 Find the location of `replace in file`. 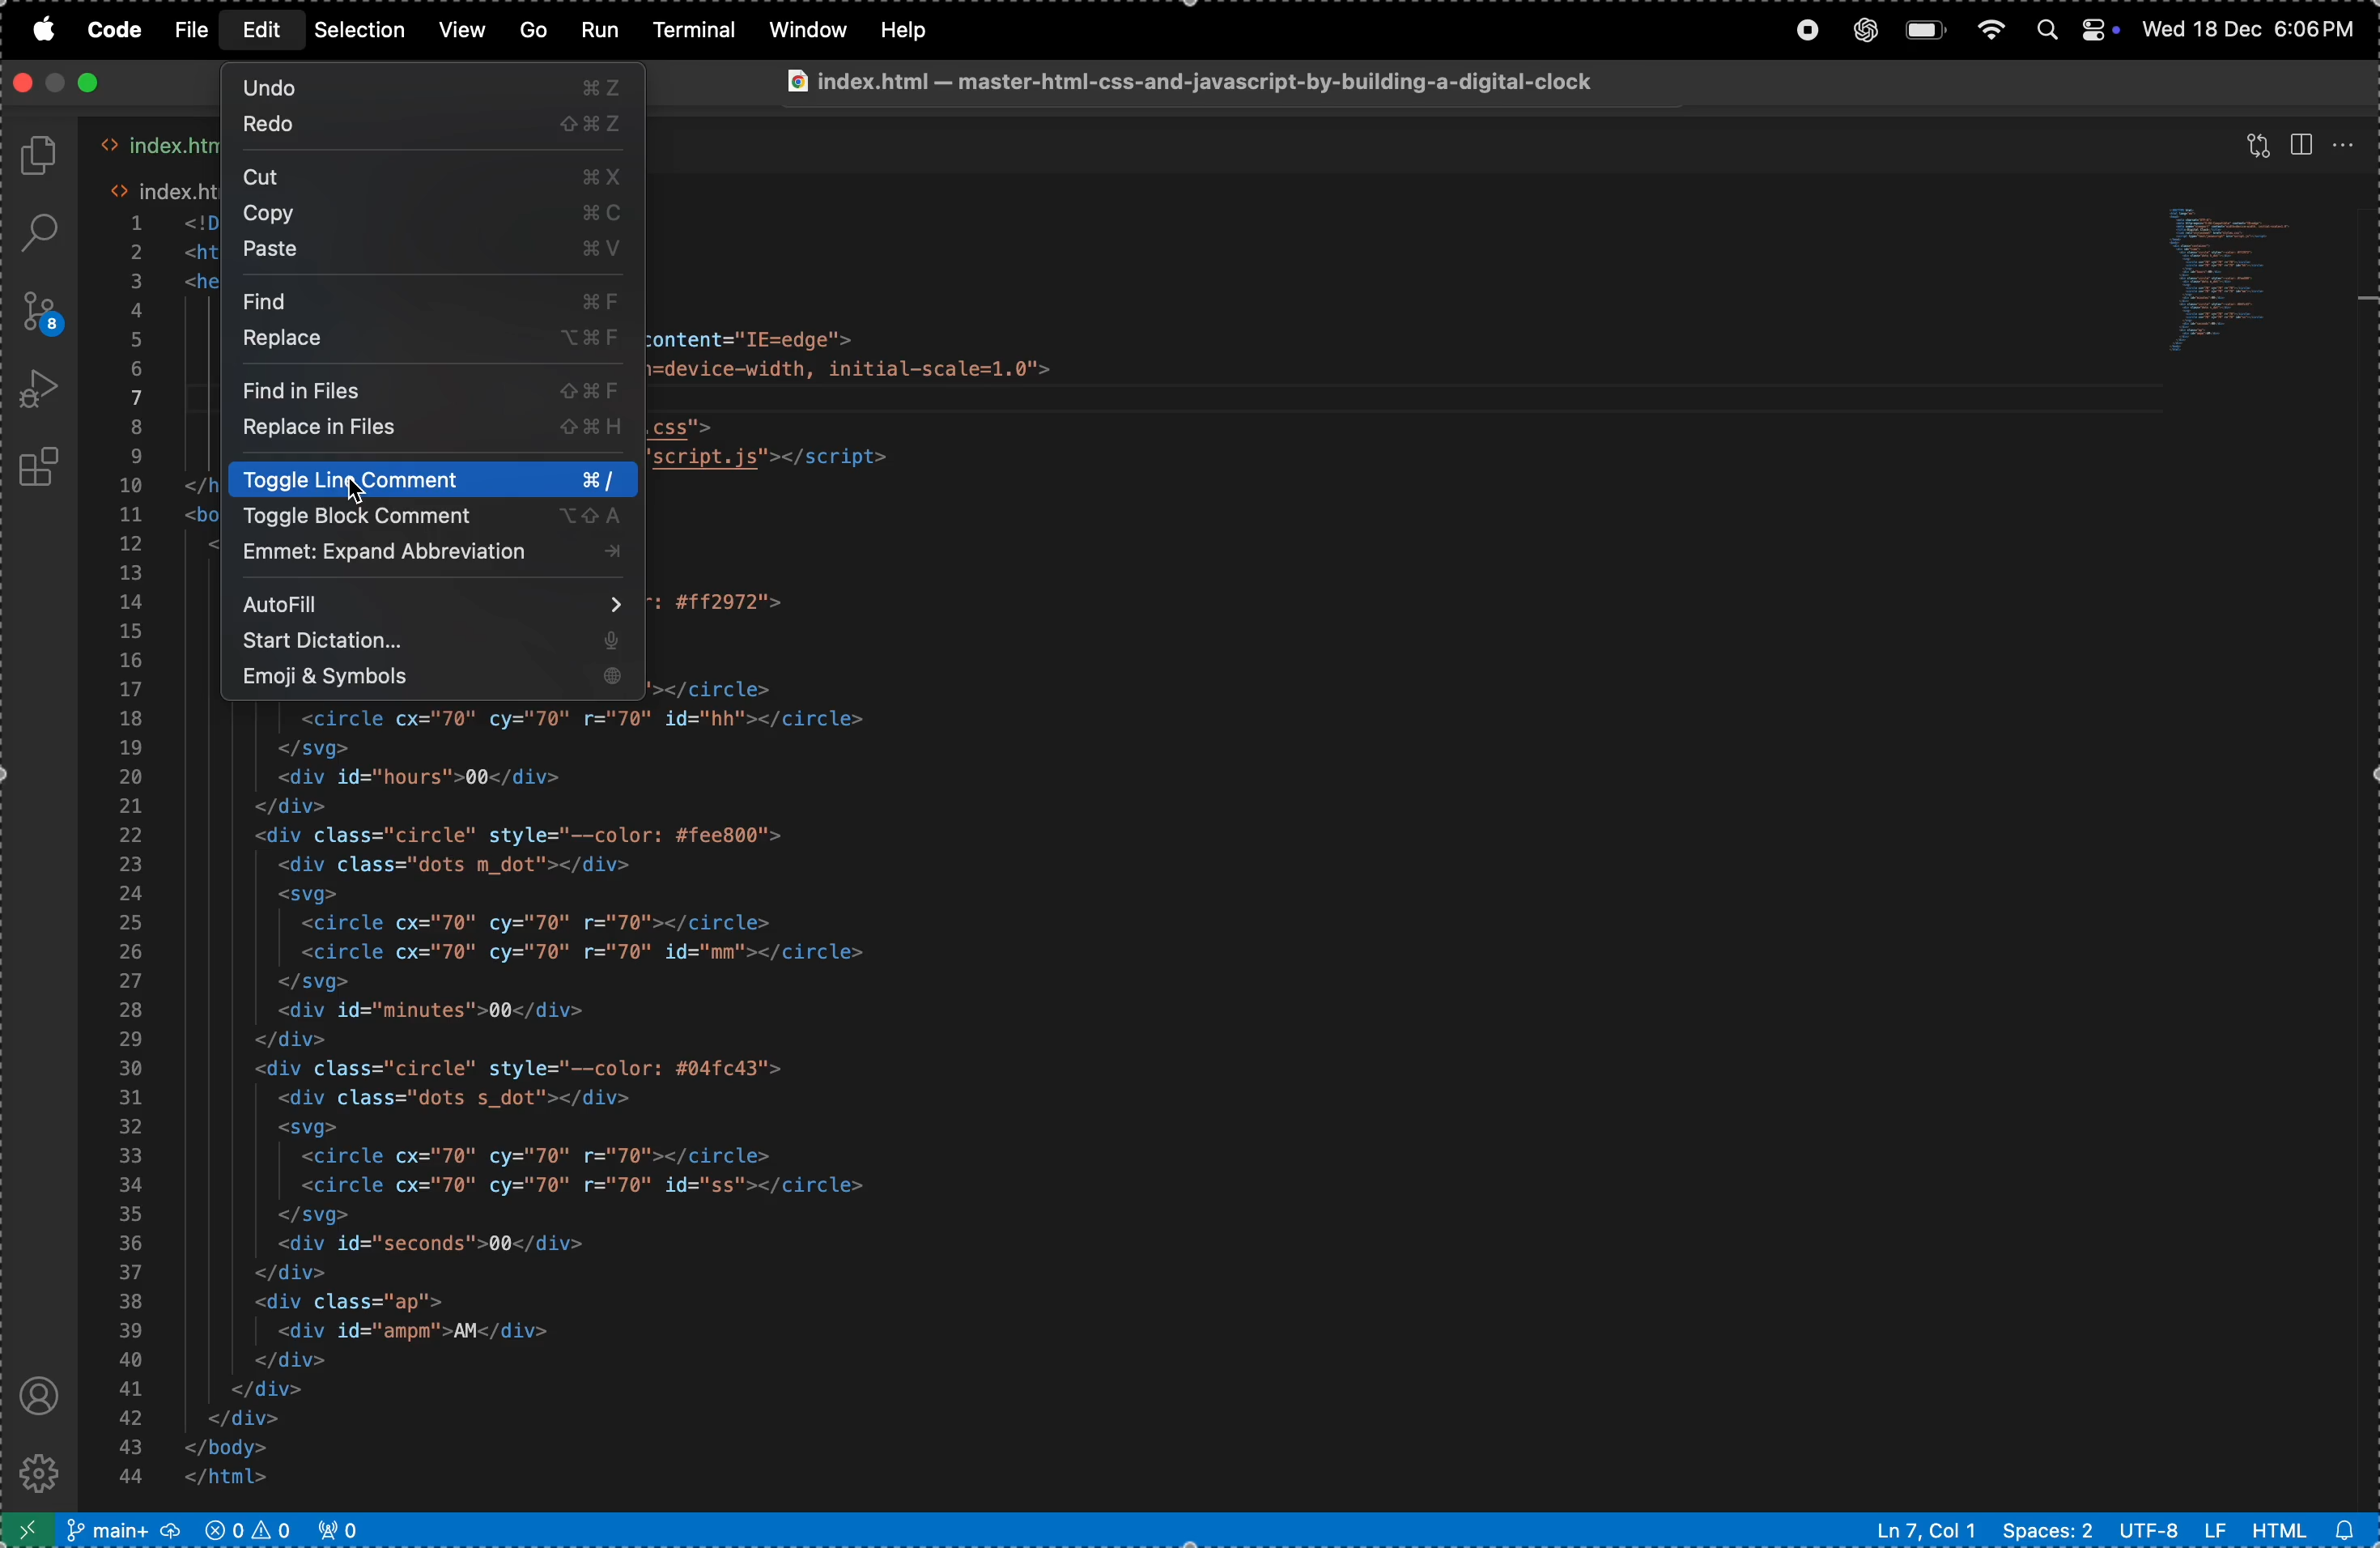

replace in file is located at coordinates (424, 431).